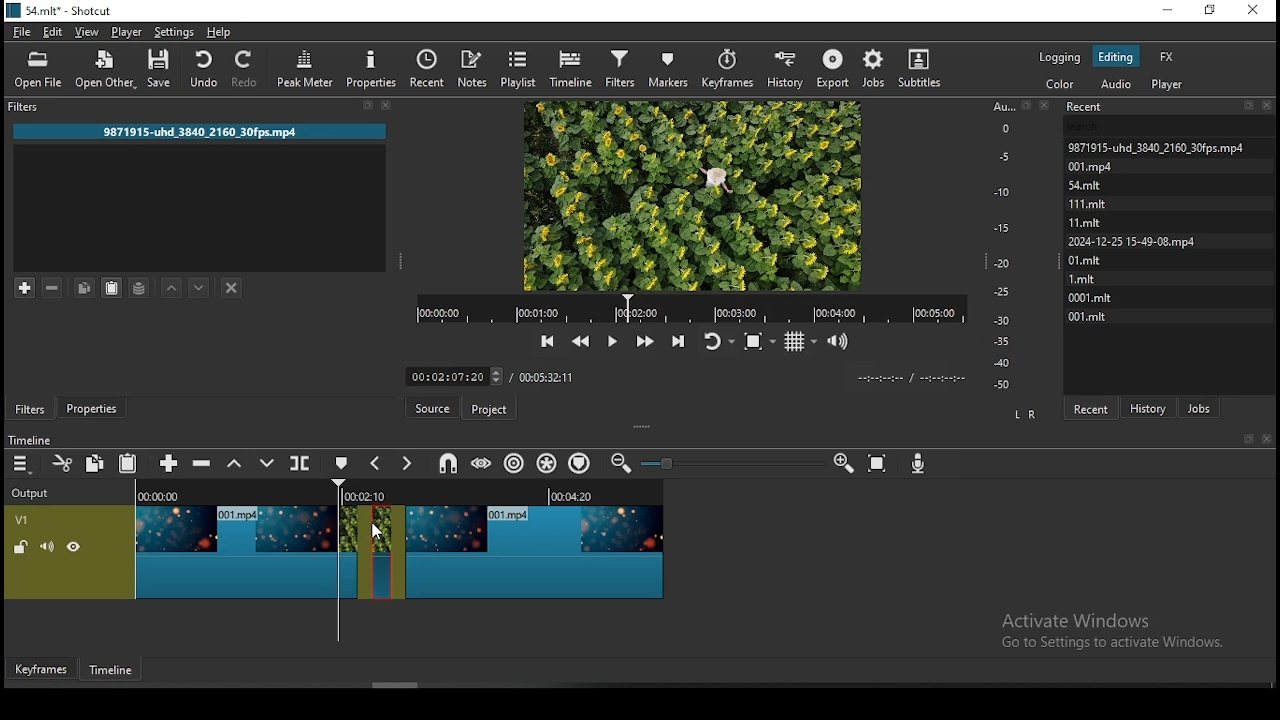 The image size is (1280, 720). I want to click on filters, so click(619, 67).